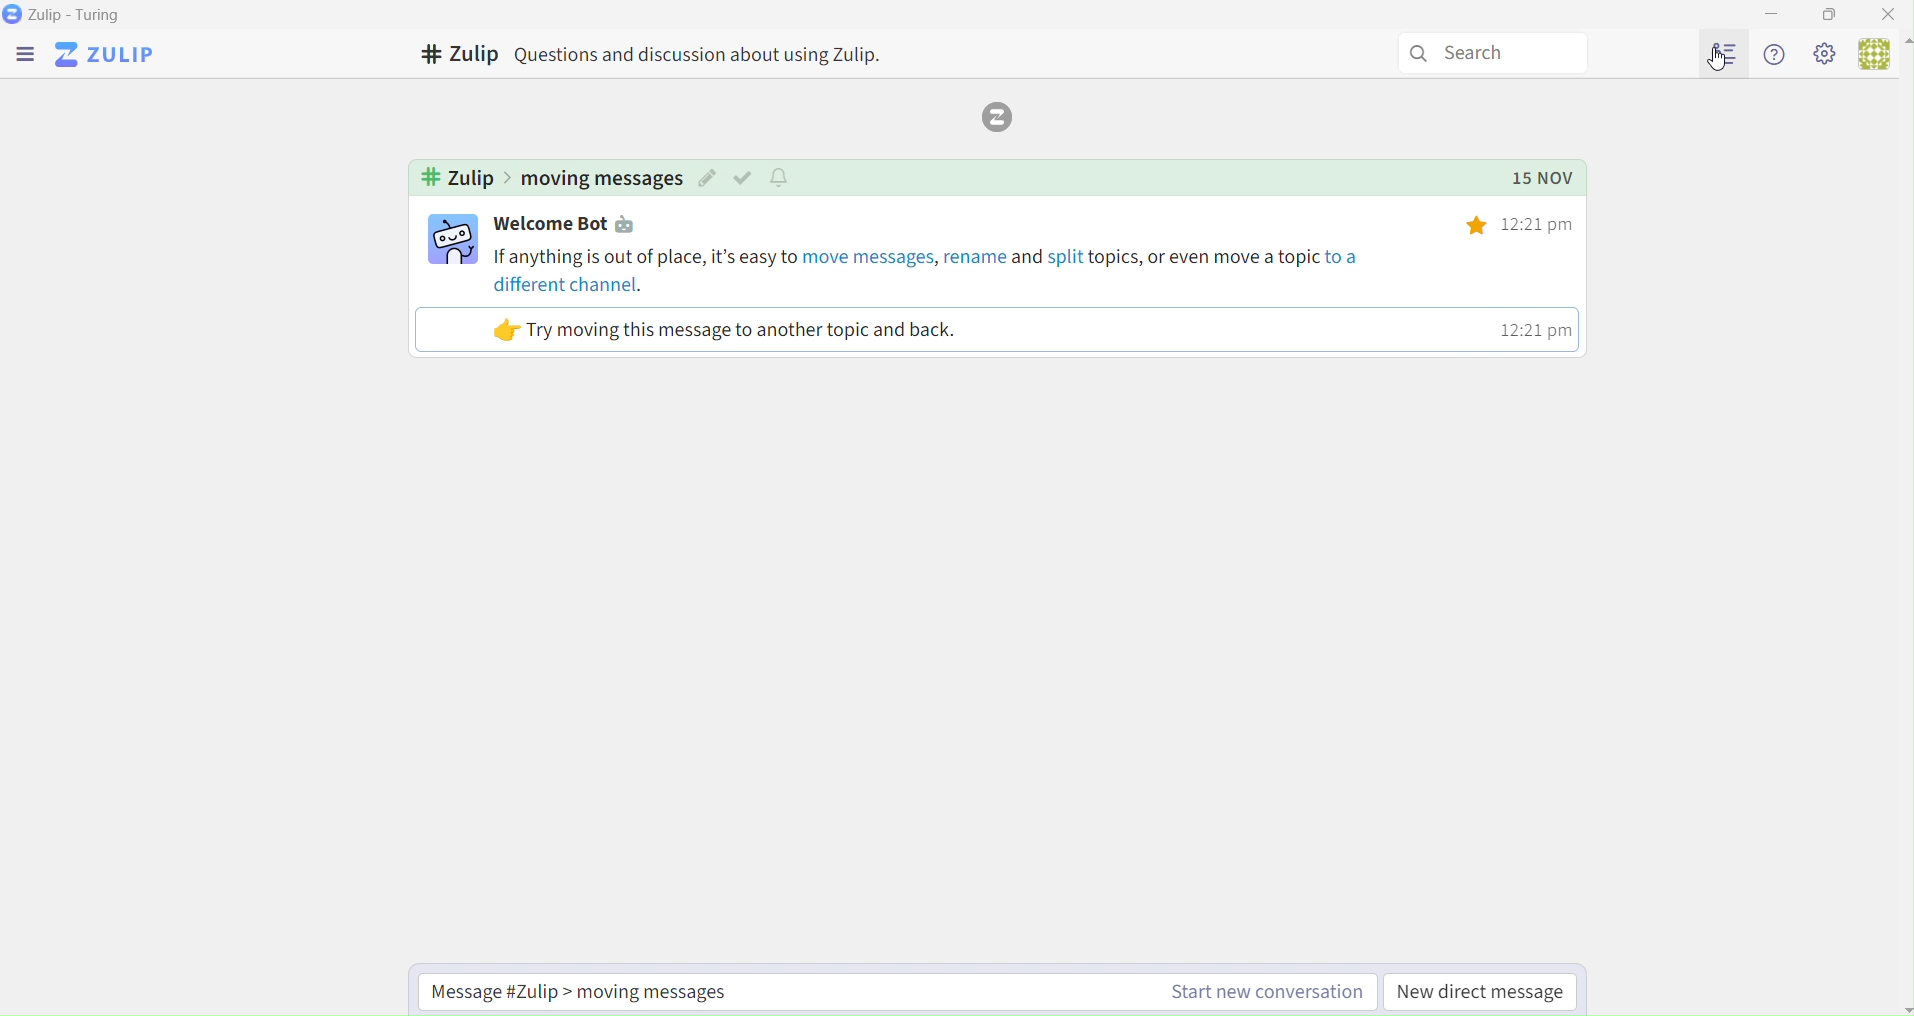 The height and width of the screenshot is (1016, 1914). Describe the element at coordinates (707, 54) in the screenshot. I see `Questions and discussion about using Zulip.` at that location.